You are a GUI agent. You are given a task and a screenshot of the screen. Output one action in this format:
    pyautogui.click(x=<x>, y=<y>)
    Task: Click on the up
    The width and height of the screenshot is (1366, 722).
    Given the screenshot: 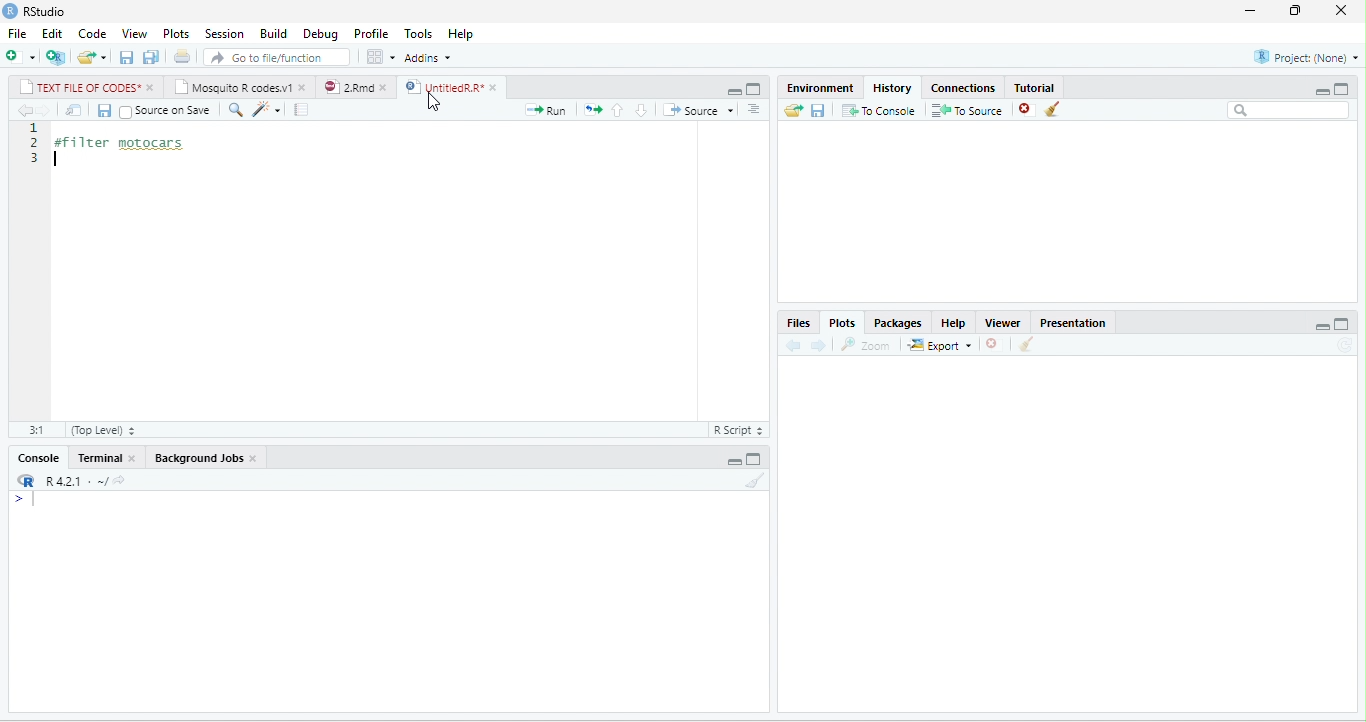 What is the action you would take?
    pyautogui.click(x=618, y=111)
    